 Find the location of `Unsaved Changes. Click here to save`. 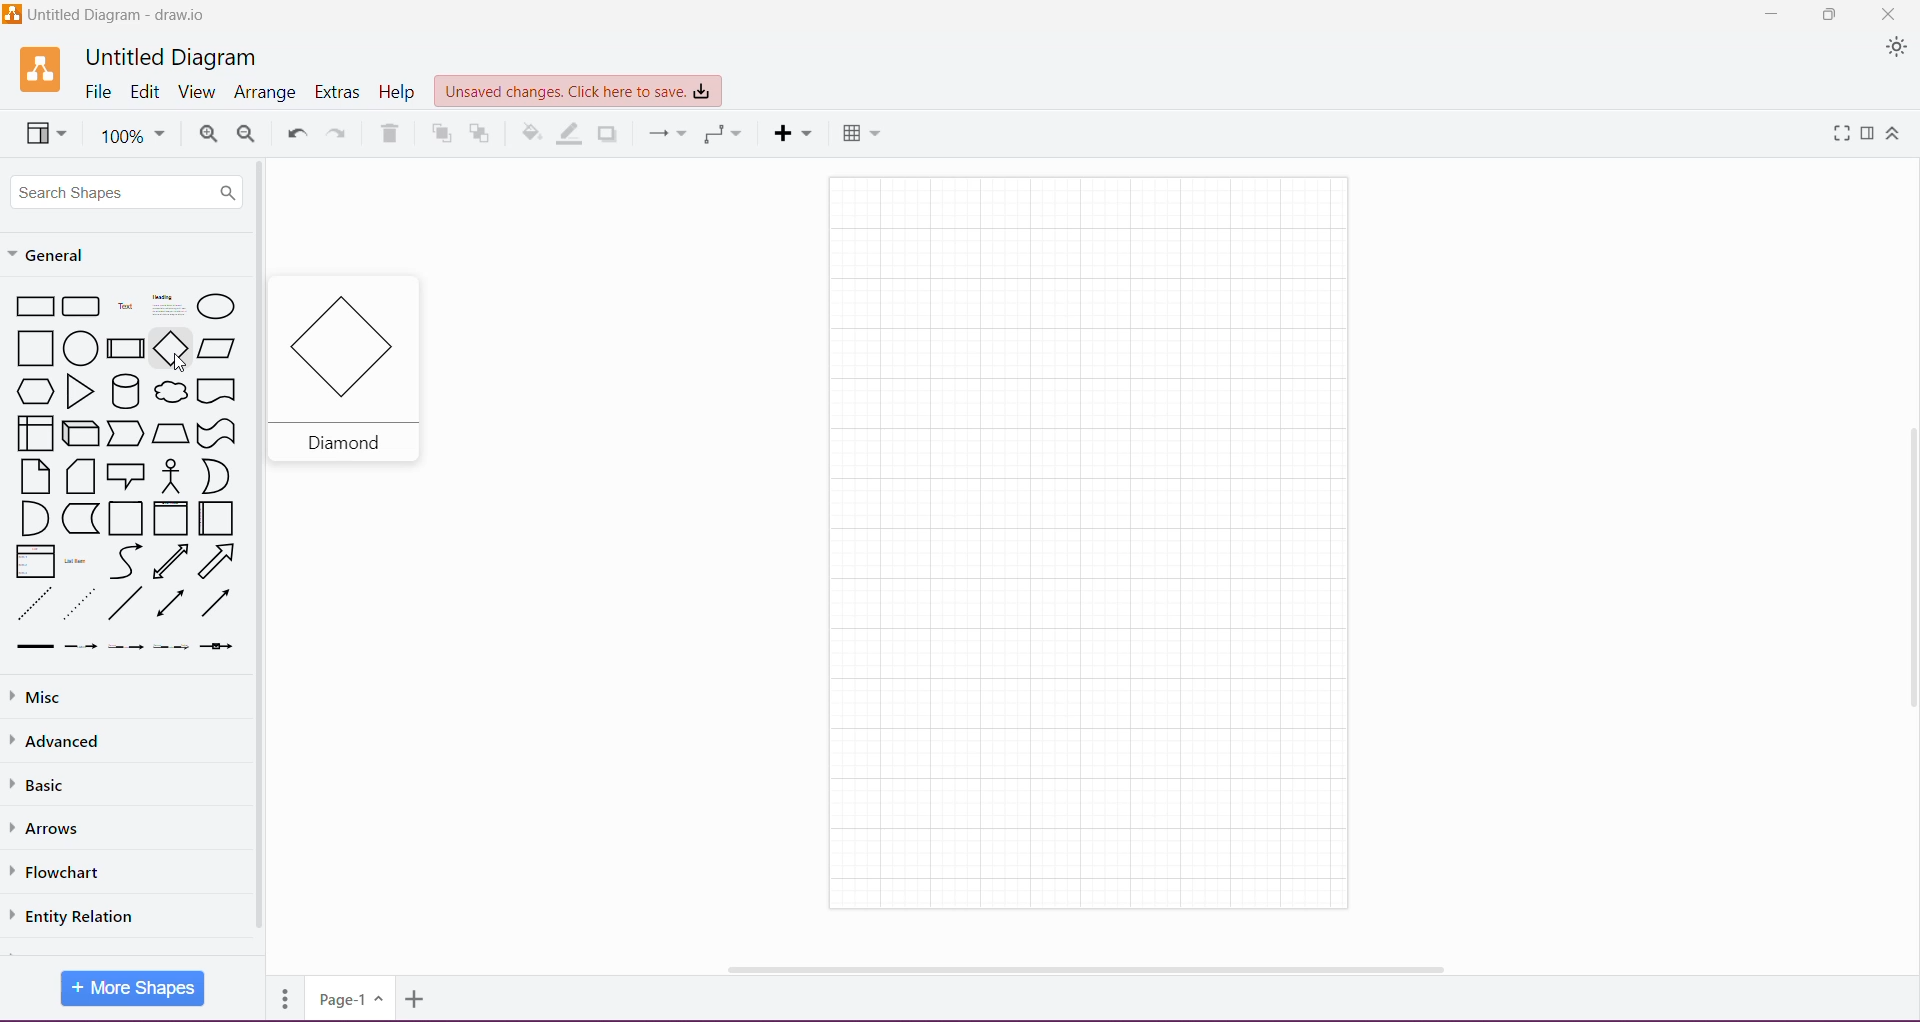

Unsaved Changes. Click here to save is located at coordinates (577, 92).